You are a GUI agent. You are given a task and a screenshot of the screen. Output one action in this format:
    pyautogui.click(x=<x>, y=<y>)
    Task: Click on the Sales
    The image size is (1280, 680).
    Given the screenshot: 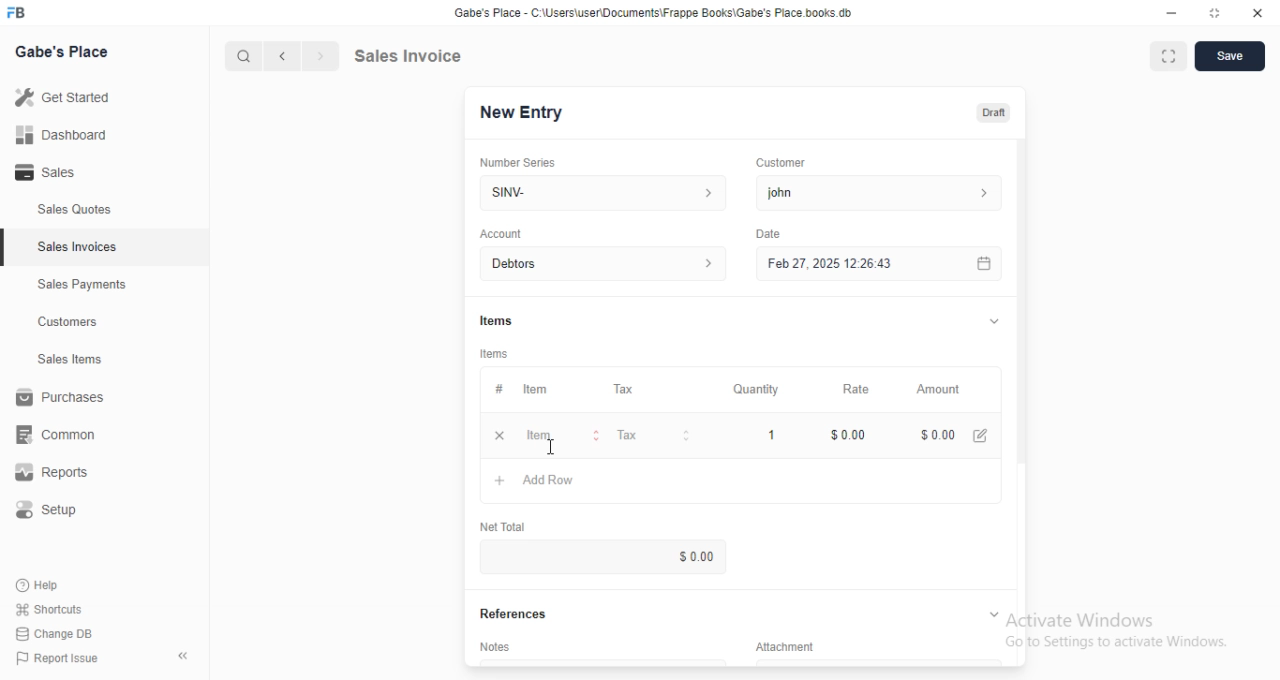 What is the action you would take?
    pyautogui.click(x=48, y=171)
    